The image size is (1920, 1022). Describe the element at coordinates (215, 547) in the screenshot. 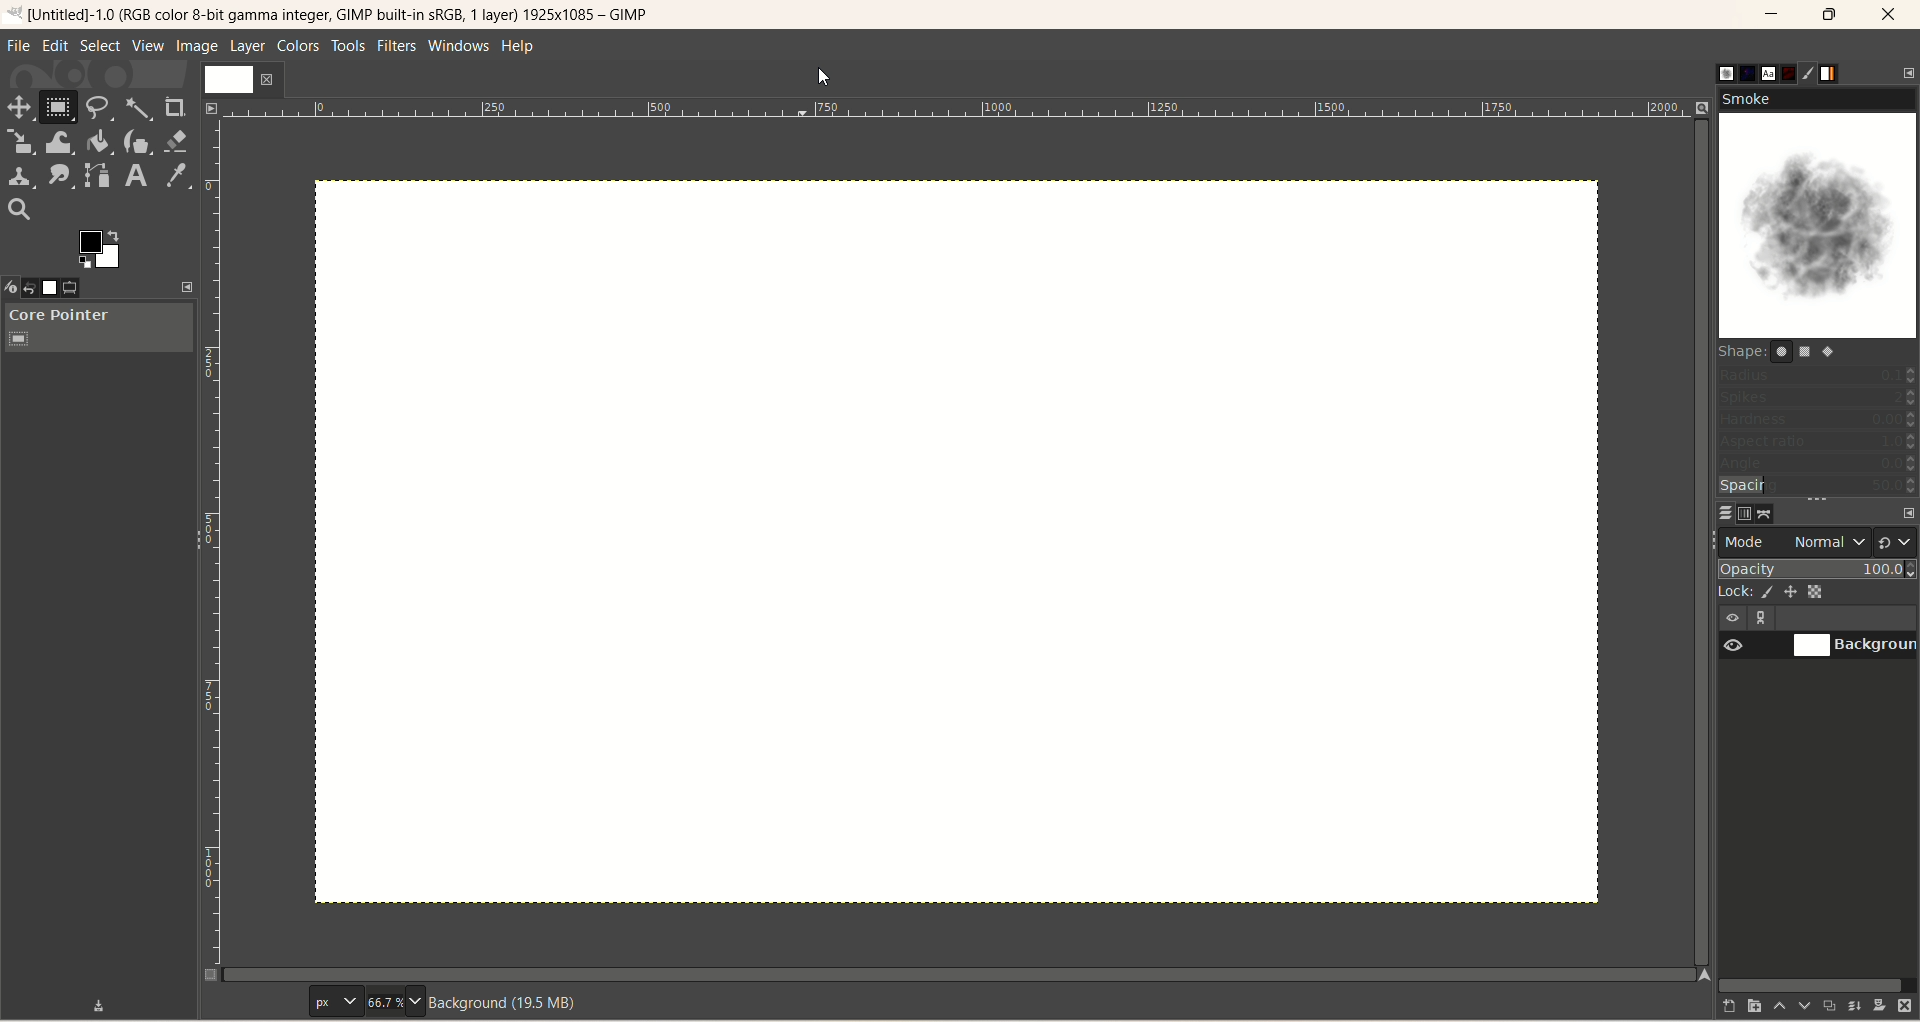

I see `ruler` at that location.